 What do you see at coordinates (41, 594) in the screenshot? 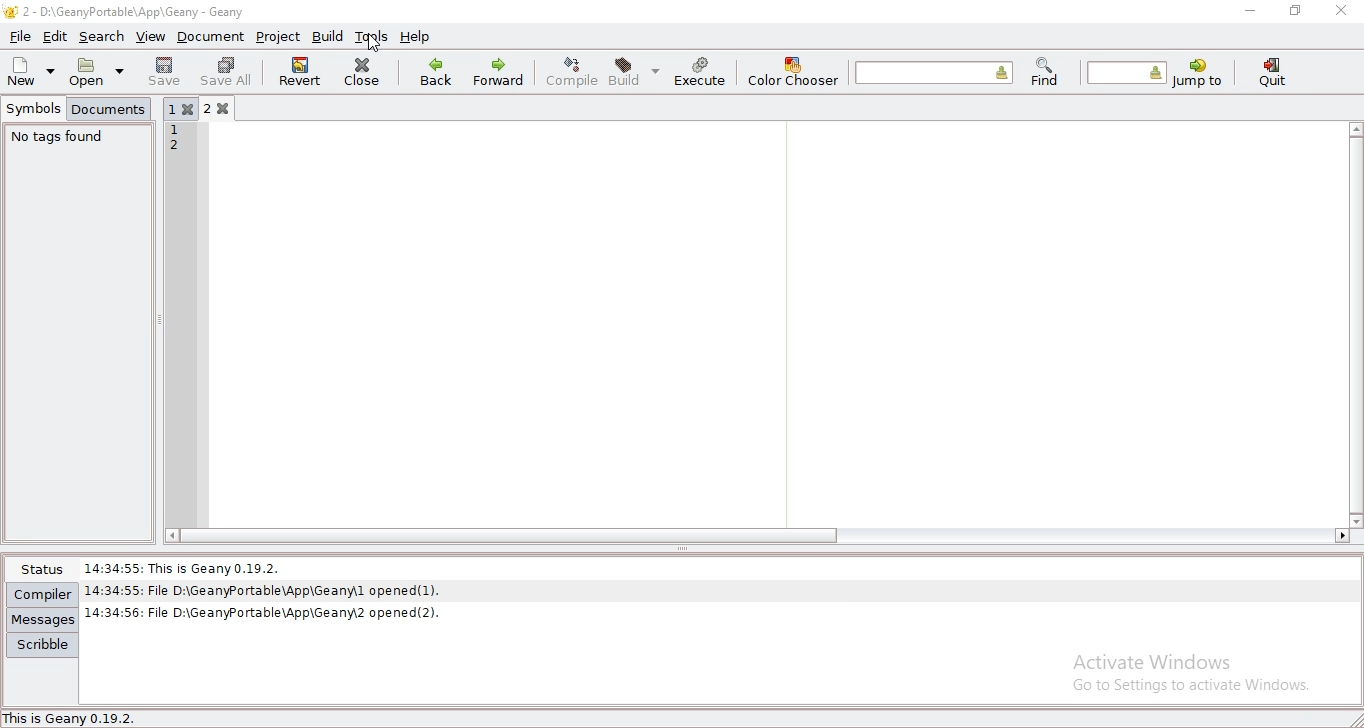
I see `compiler` at bounding box center [41, 594].